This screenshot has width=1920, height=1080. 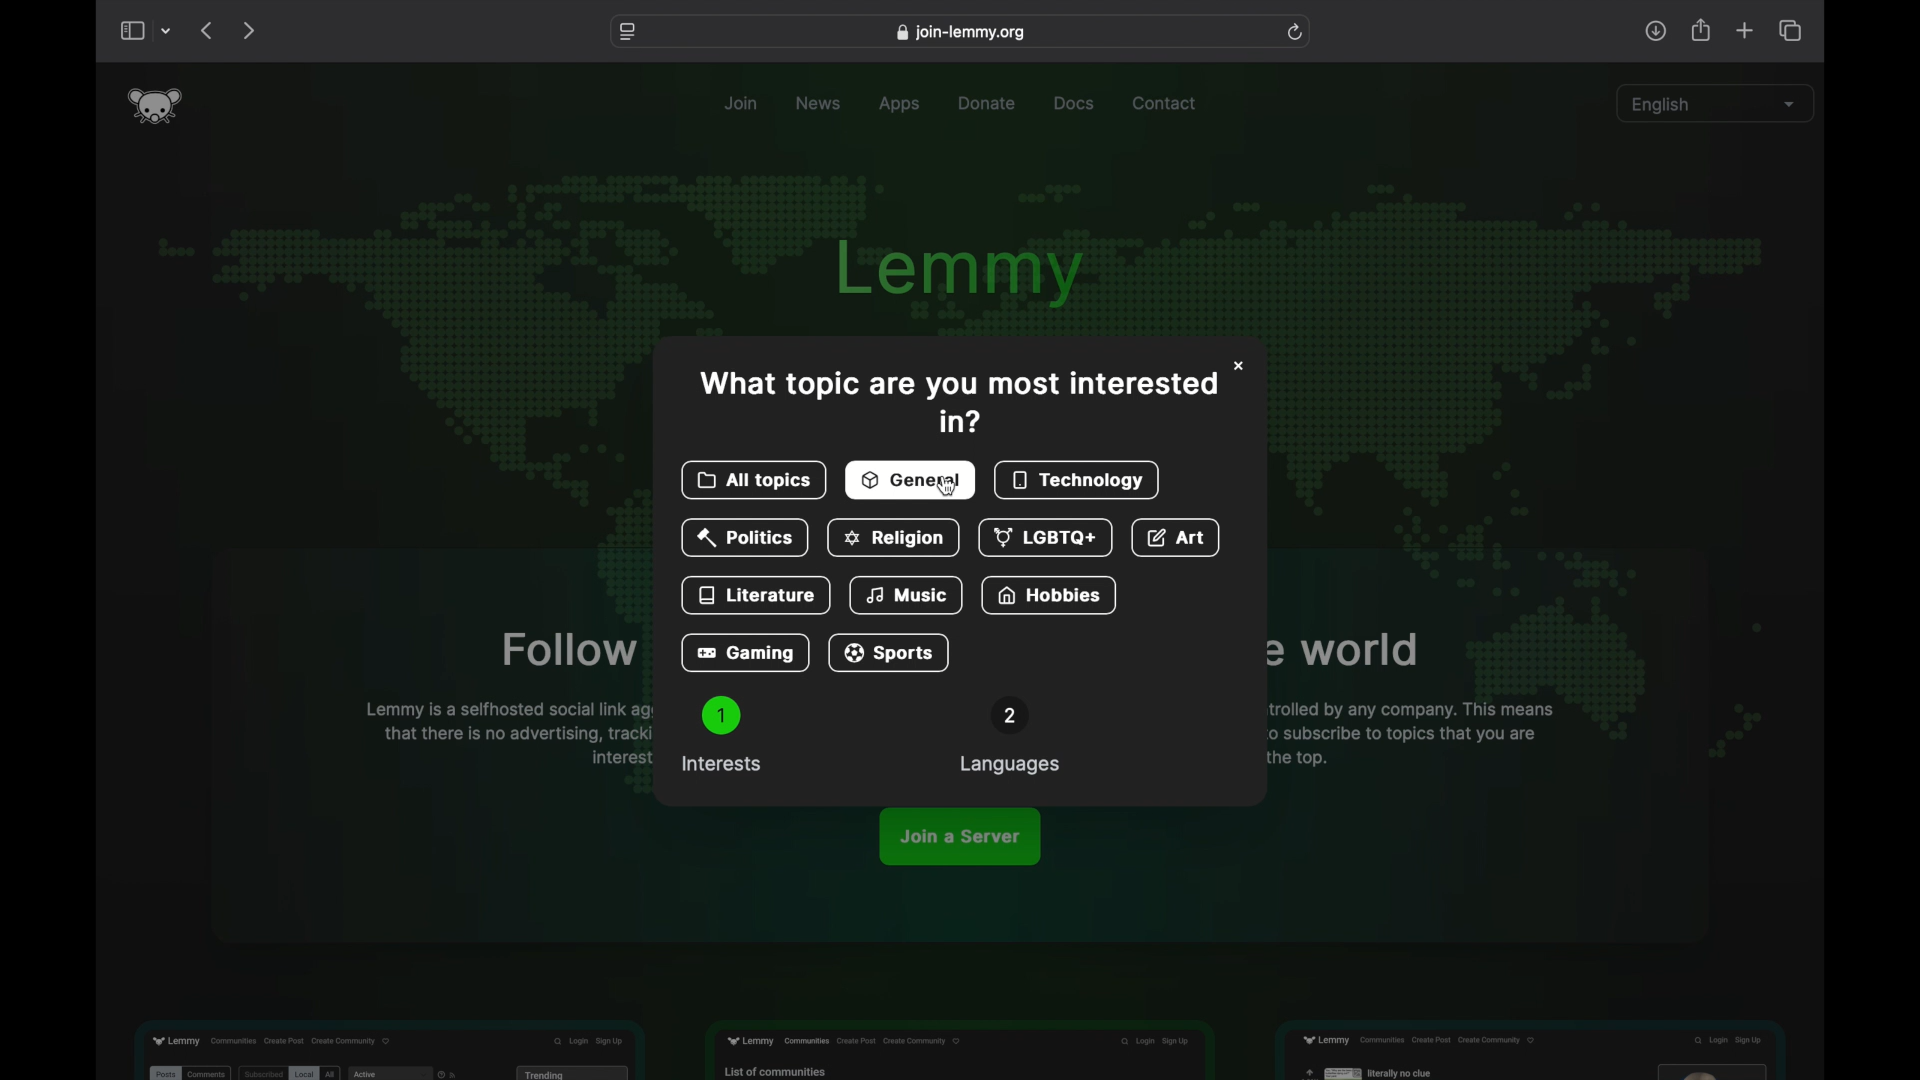 What do you see at coordinates (167, 32) in the screenshot?
I see `tab group picker` at bounding box center [167, 32].